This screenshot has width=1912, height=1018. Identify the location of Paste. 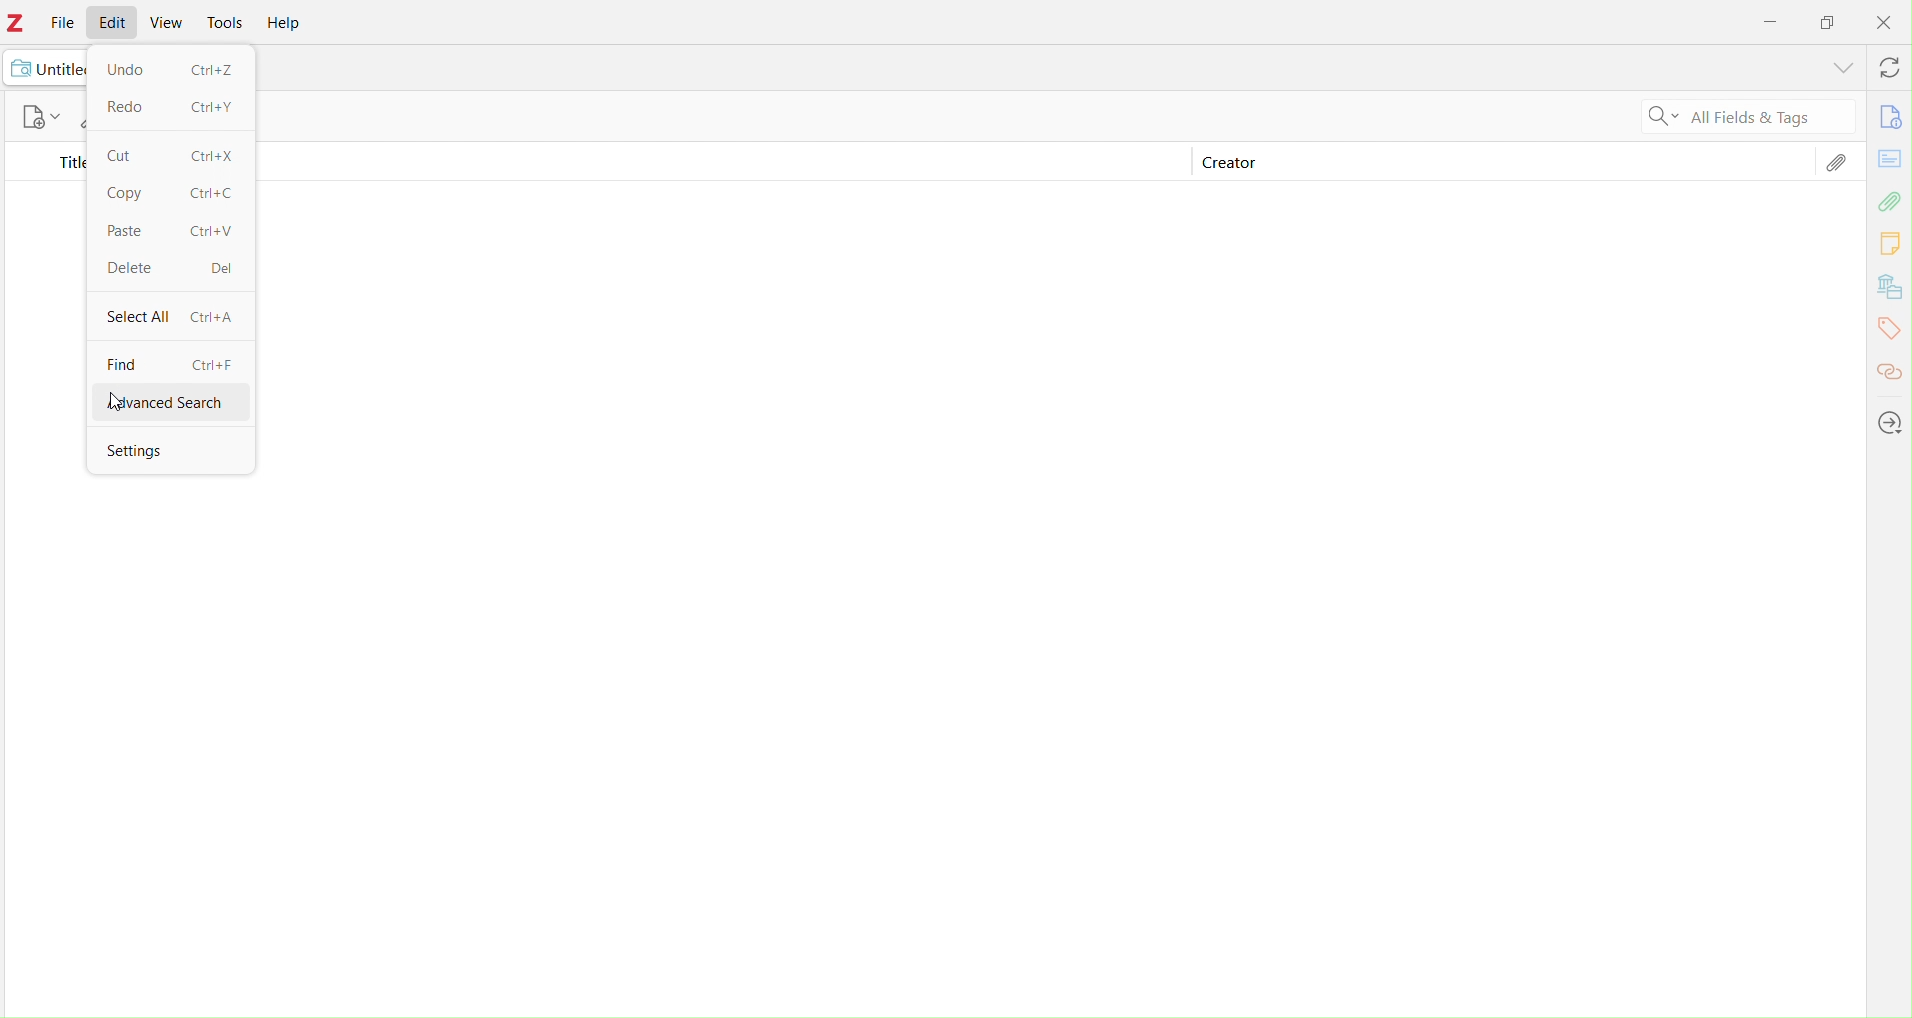
(172, 233).